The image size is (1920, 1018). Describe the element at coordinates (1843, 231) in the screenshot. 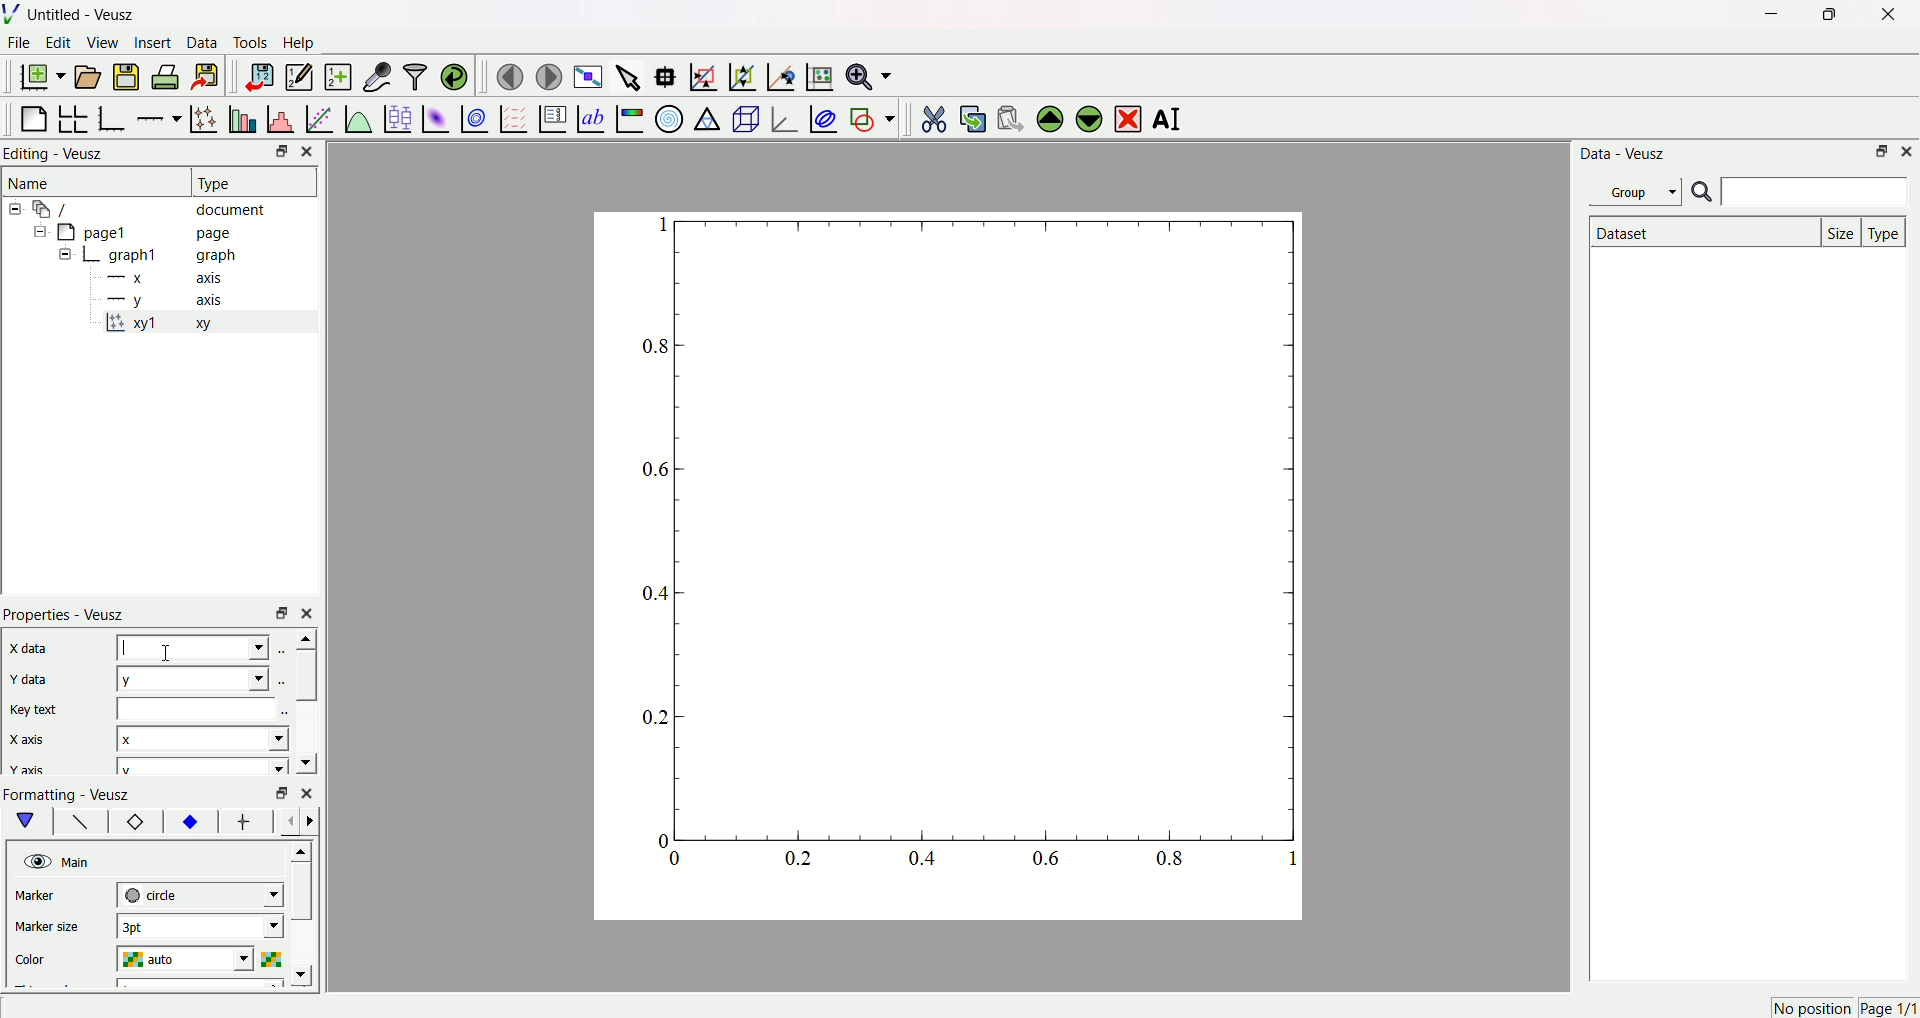

I see `Size` at that location.